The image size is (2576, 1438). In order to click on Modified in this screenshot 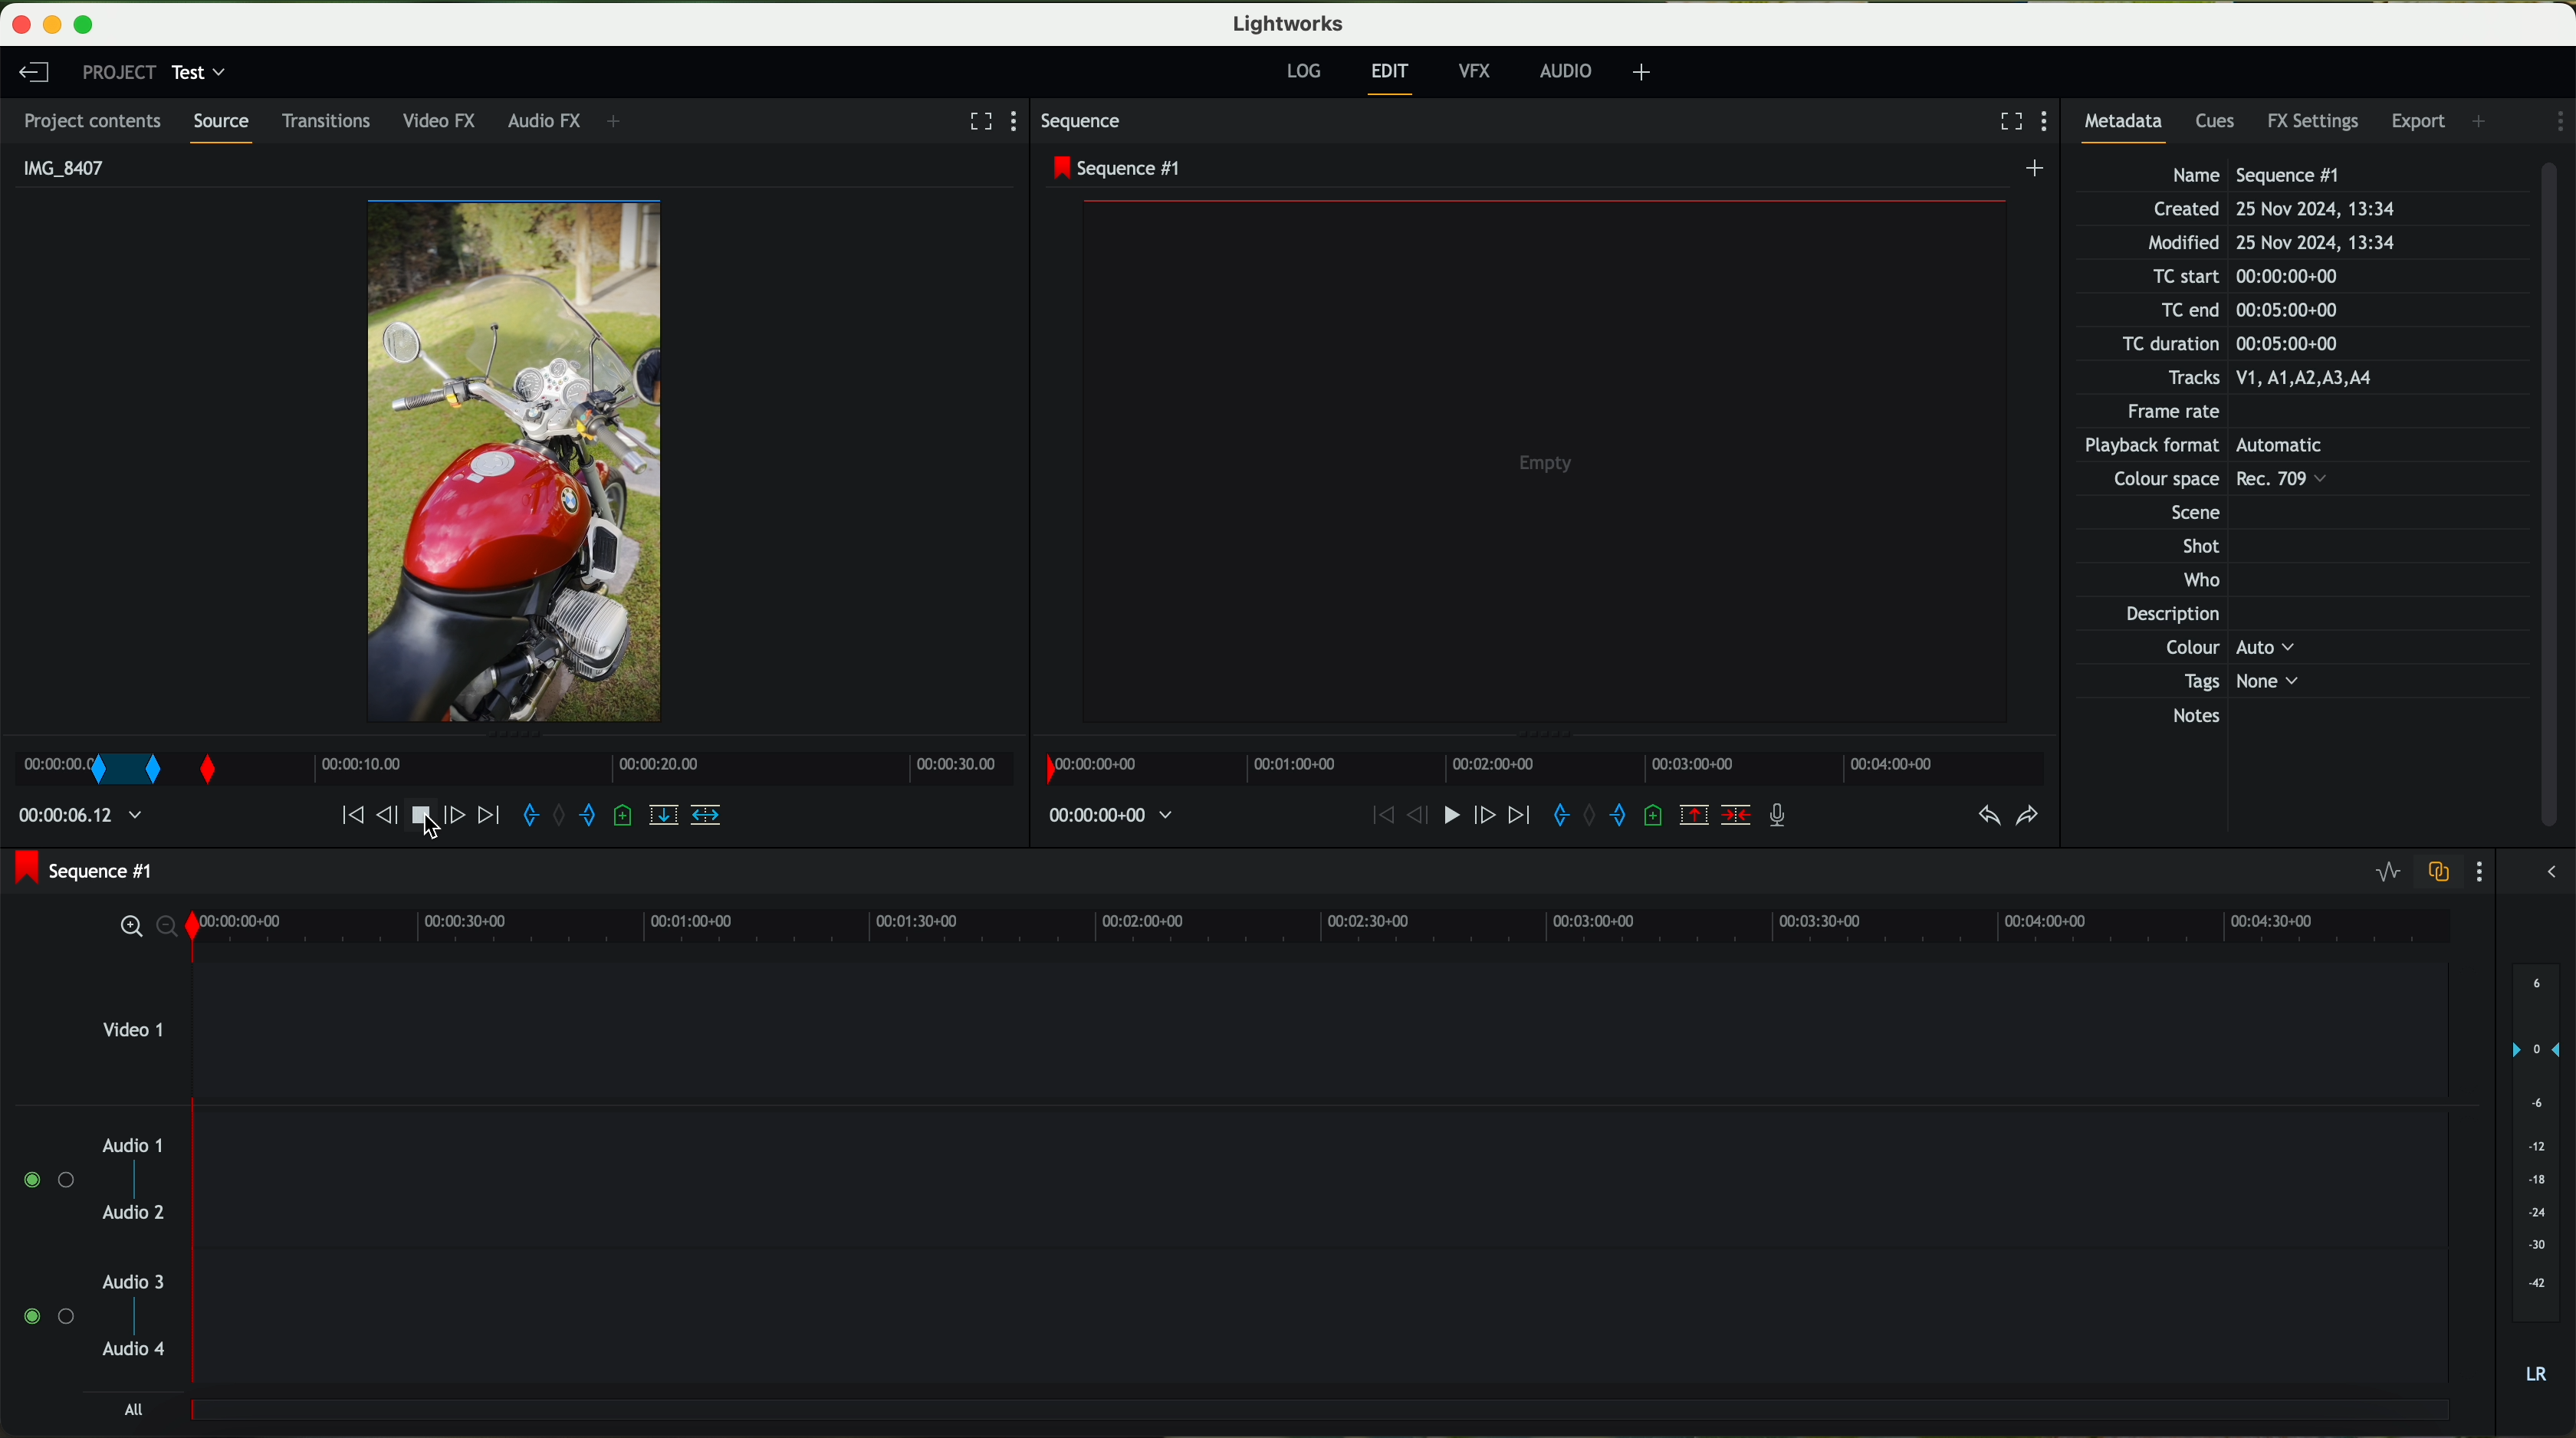, I will do `click(2269, 244)`.